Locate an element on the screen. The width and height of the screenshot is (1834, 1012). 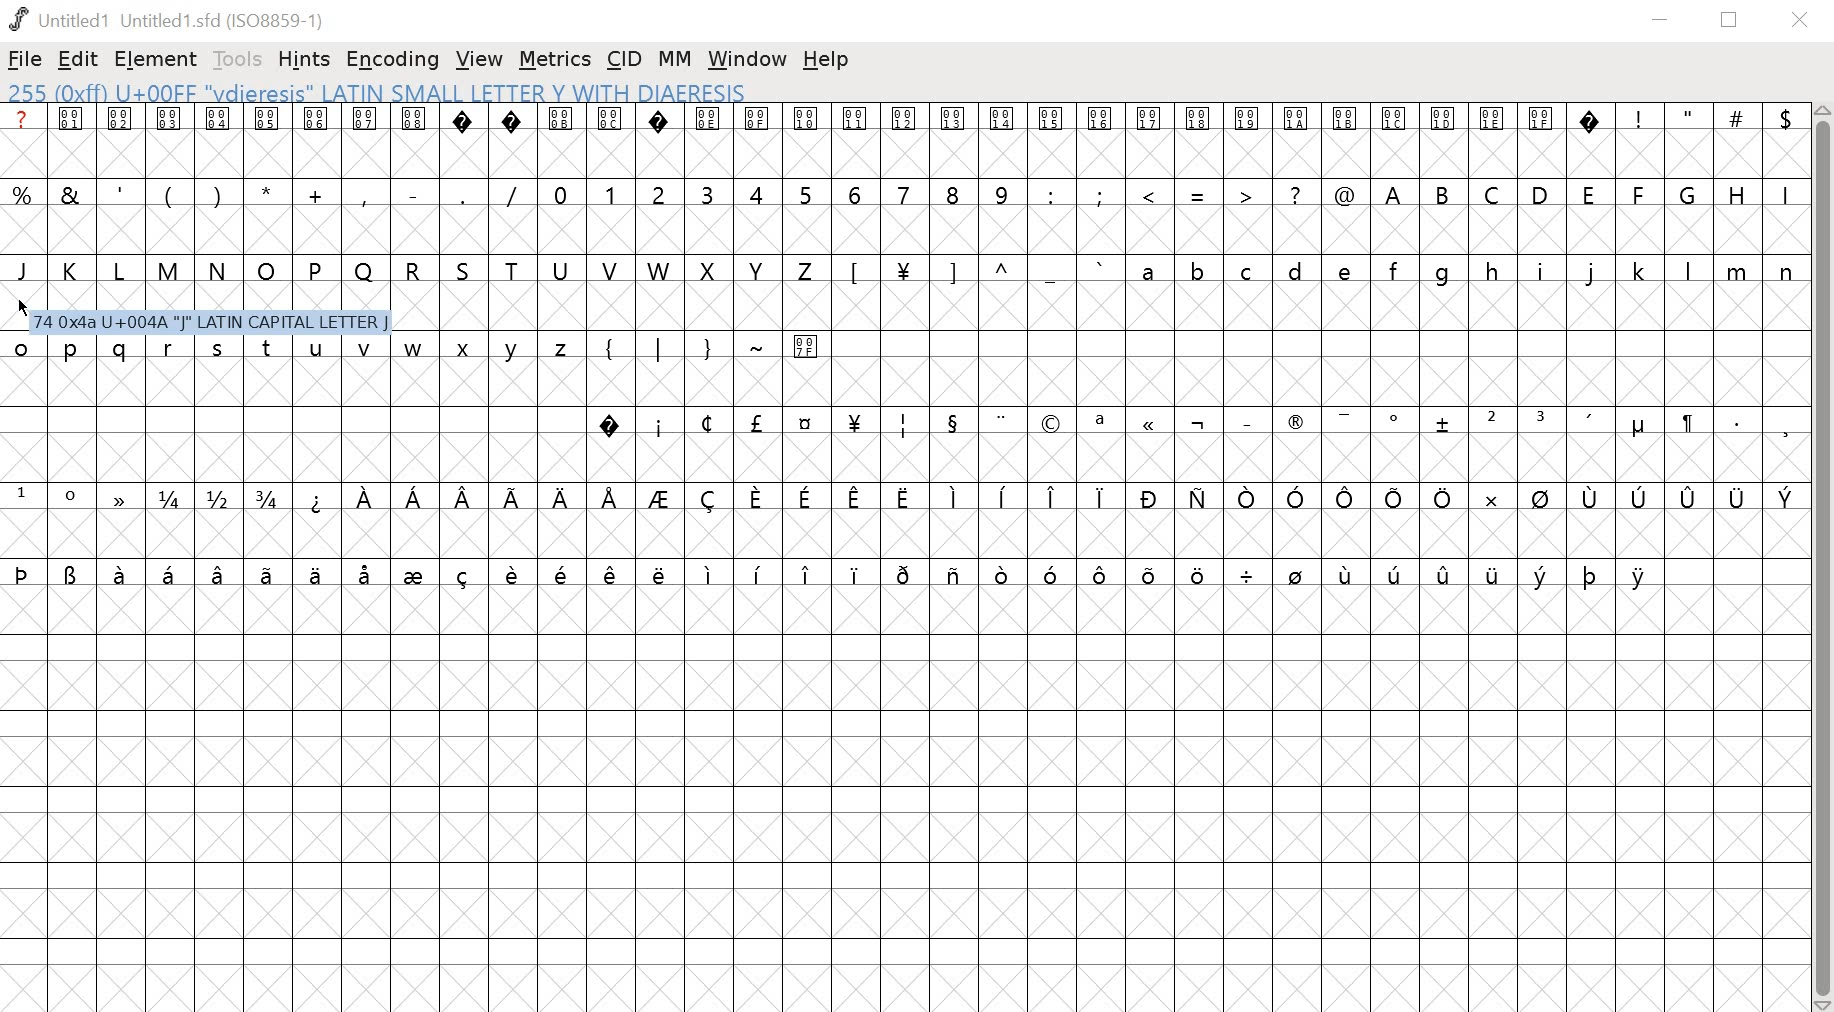
CID is located at coordinates (625, 58).